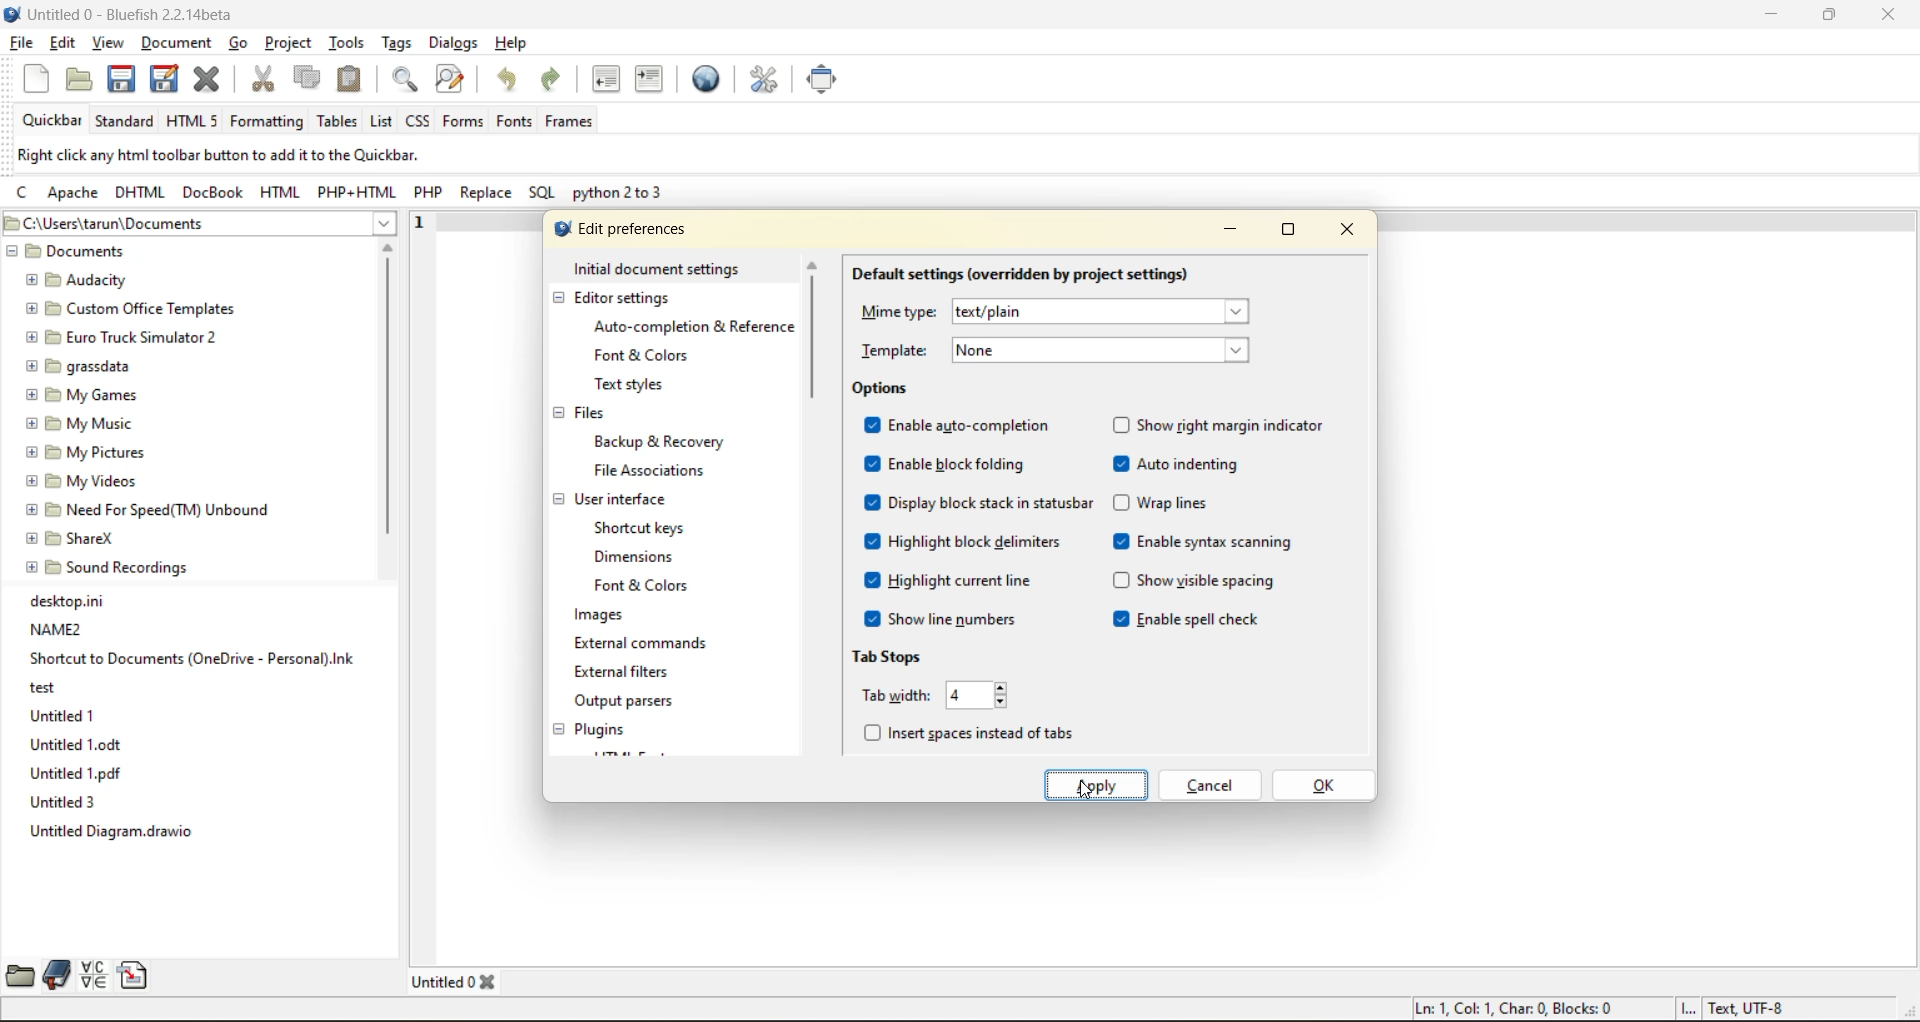 This screenshot has height=1022, width=1920. I want to click on cancel, so click(1209, 783).